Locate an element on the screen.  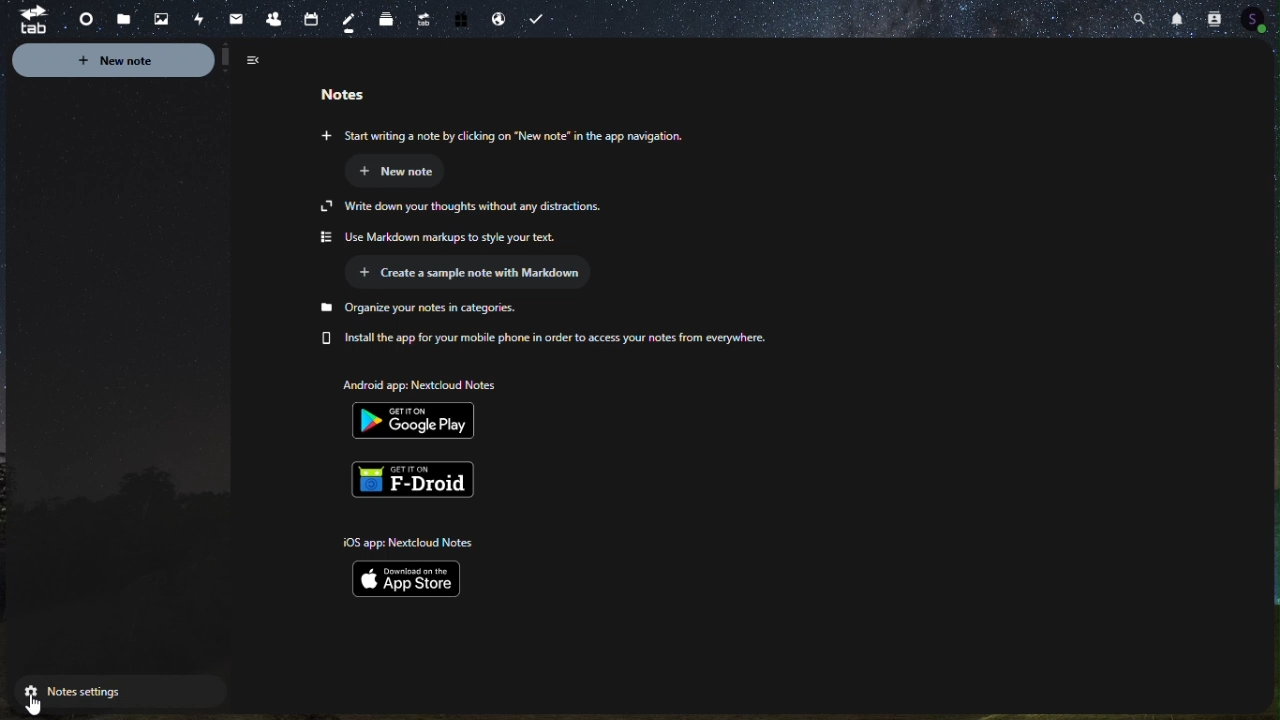
Create sample Note with markdown is located at coordinates (469, 274).